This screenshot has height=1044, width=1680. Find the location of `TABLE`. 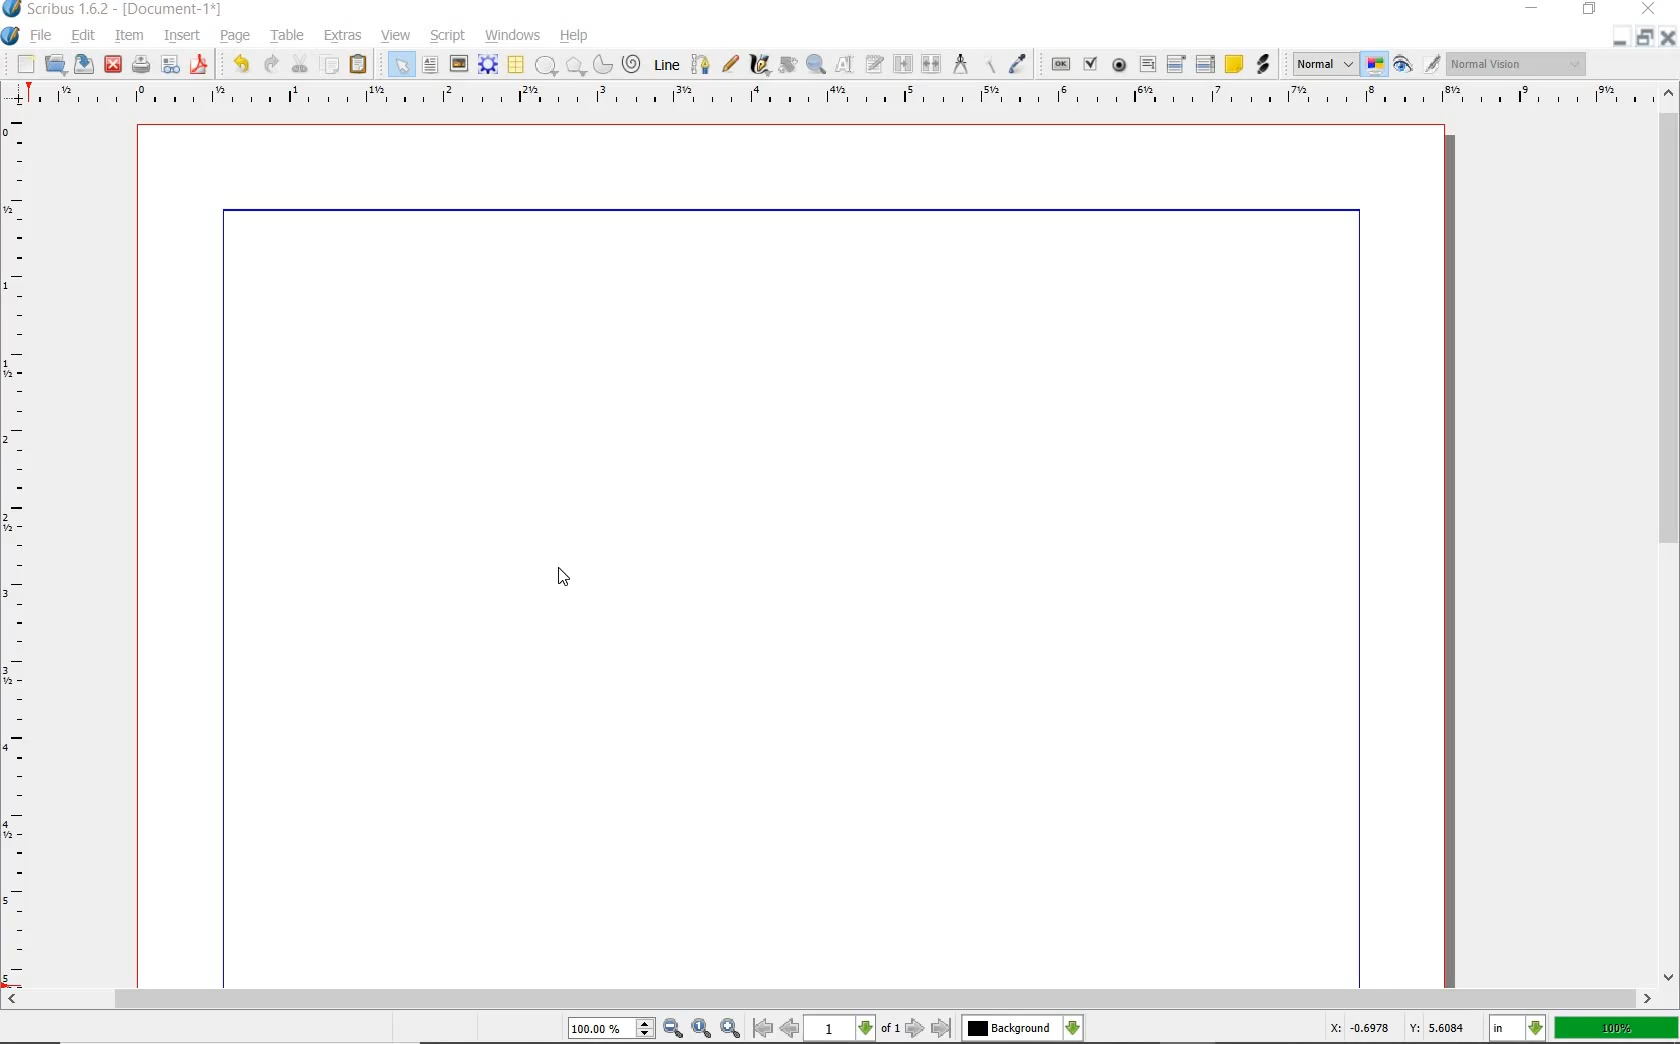

TABLE is located at coordinates (515, 65).